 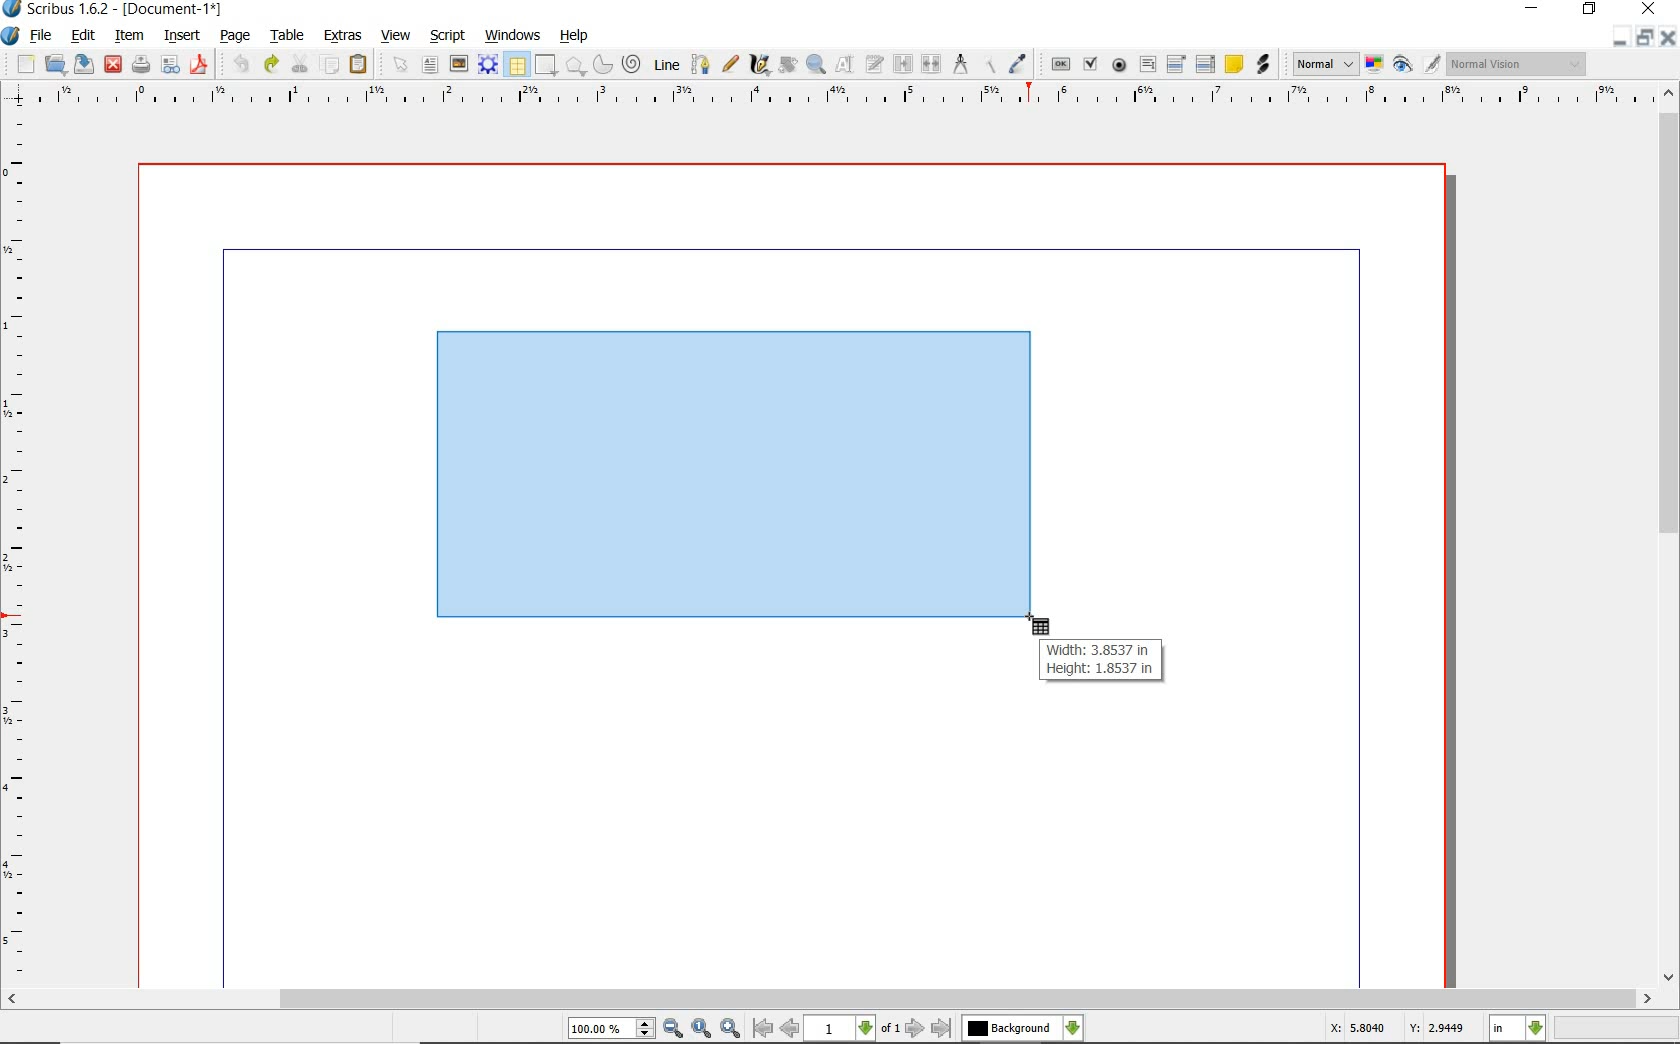 I want to click on insert, so click(x=180, y=37).